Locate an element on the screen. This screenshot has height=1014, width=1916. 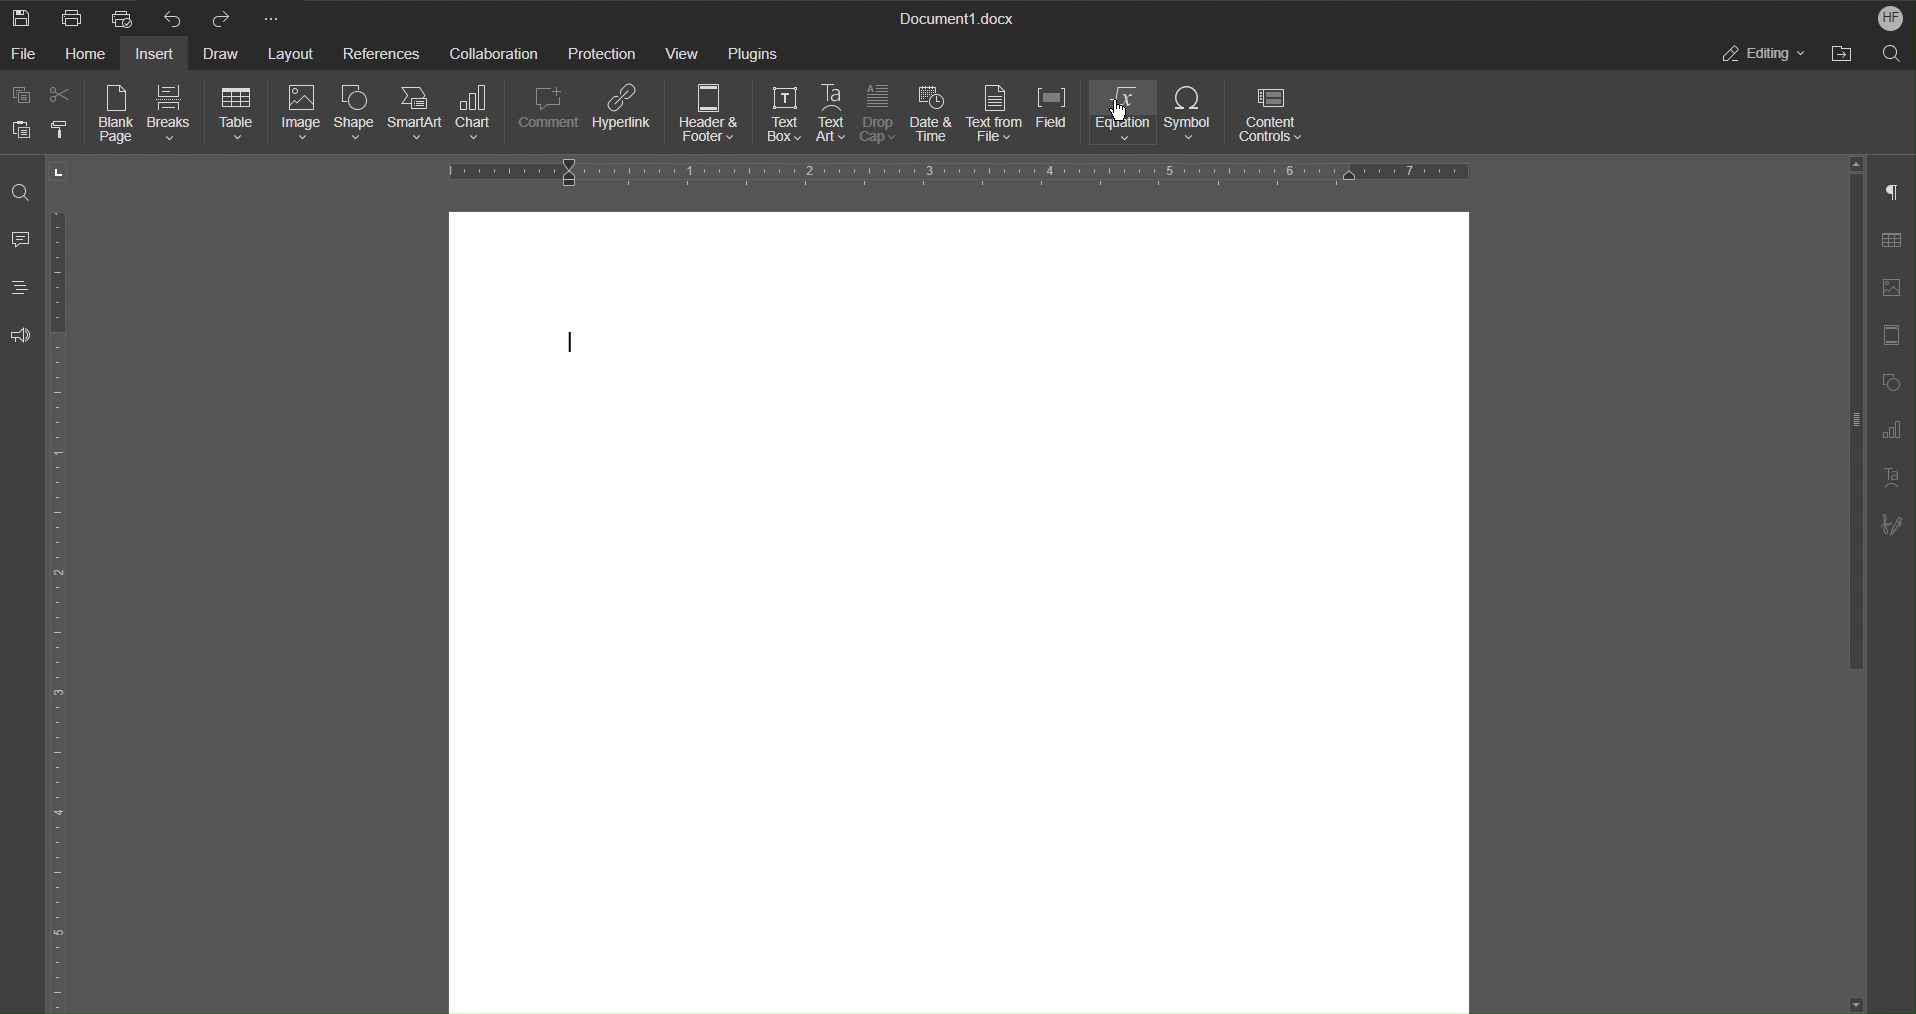
Content Controls is located at coordinates (1270, 115).